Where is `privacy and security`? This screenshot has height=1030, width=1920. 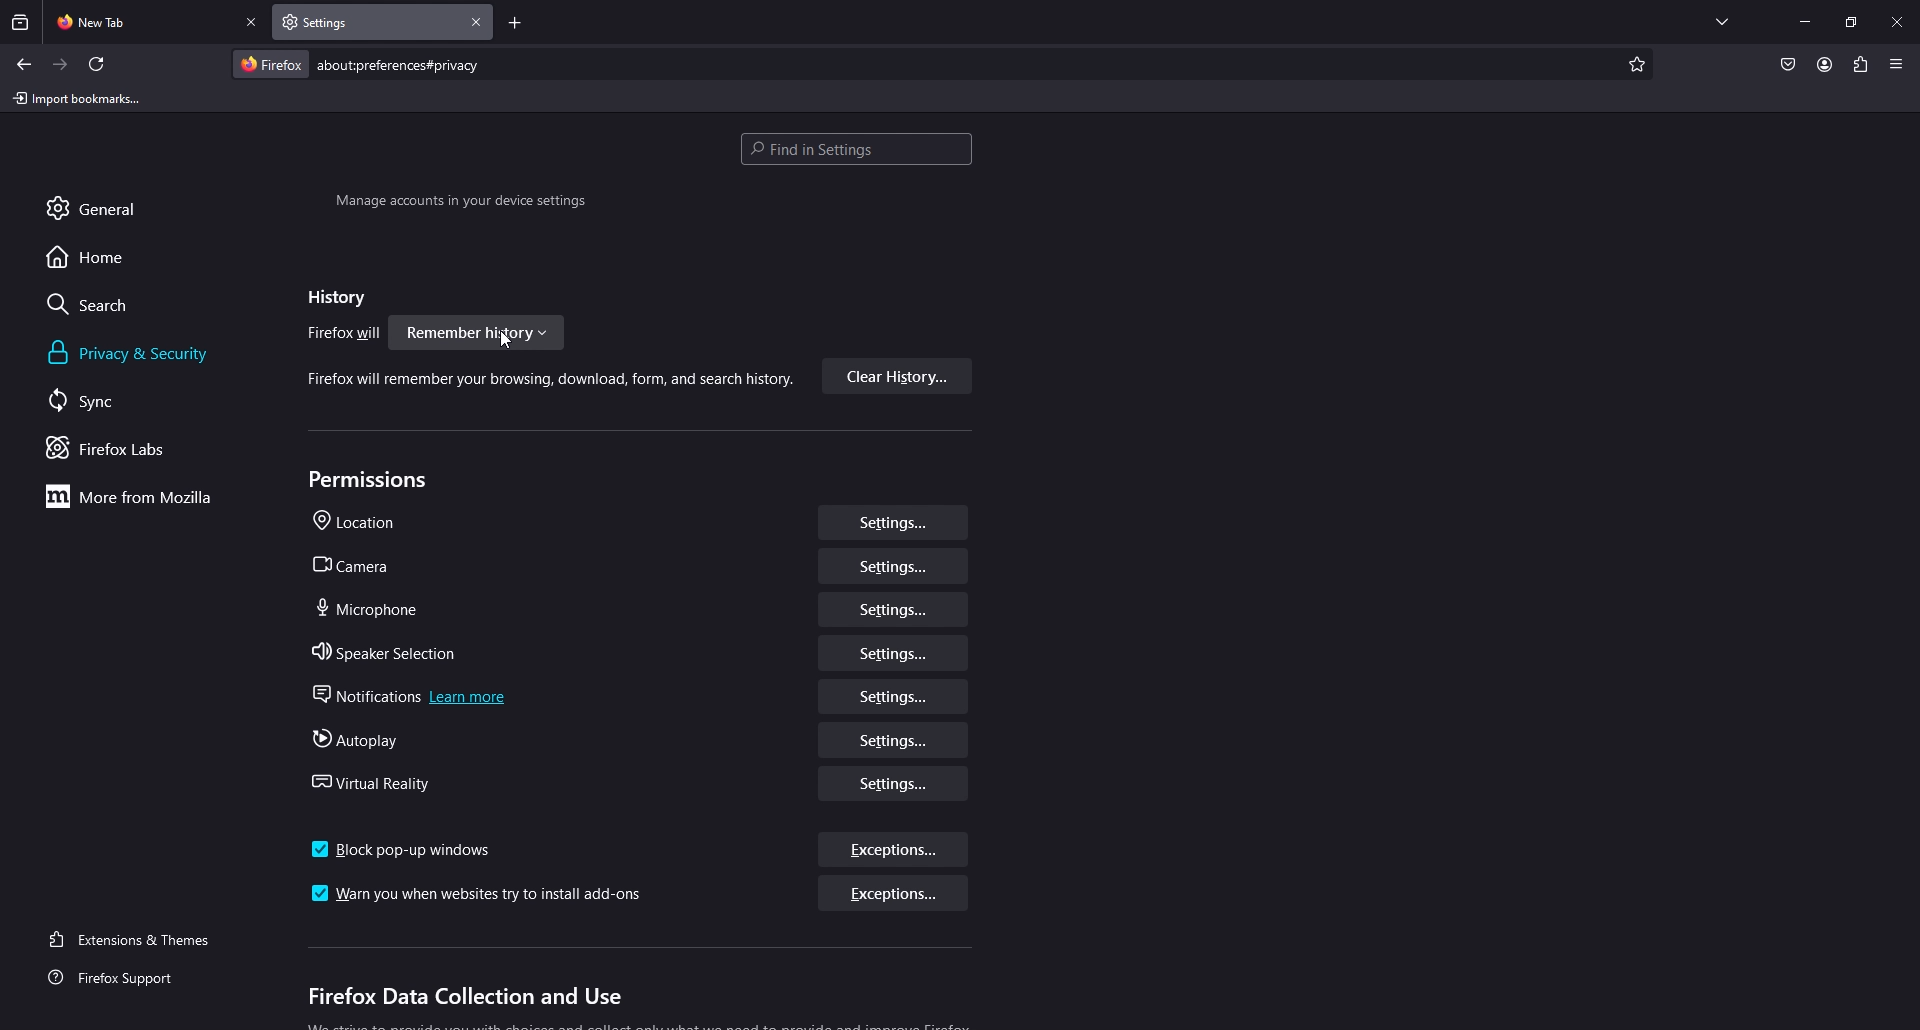
privacy and security is located at coordinates (133, 353).